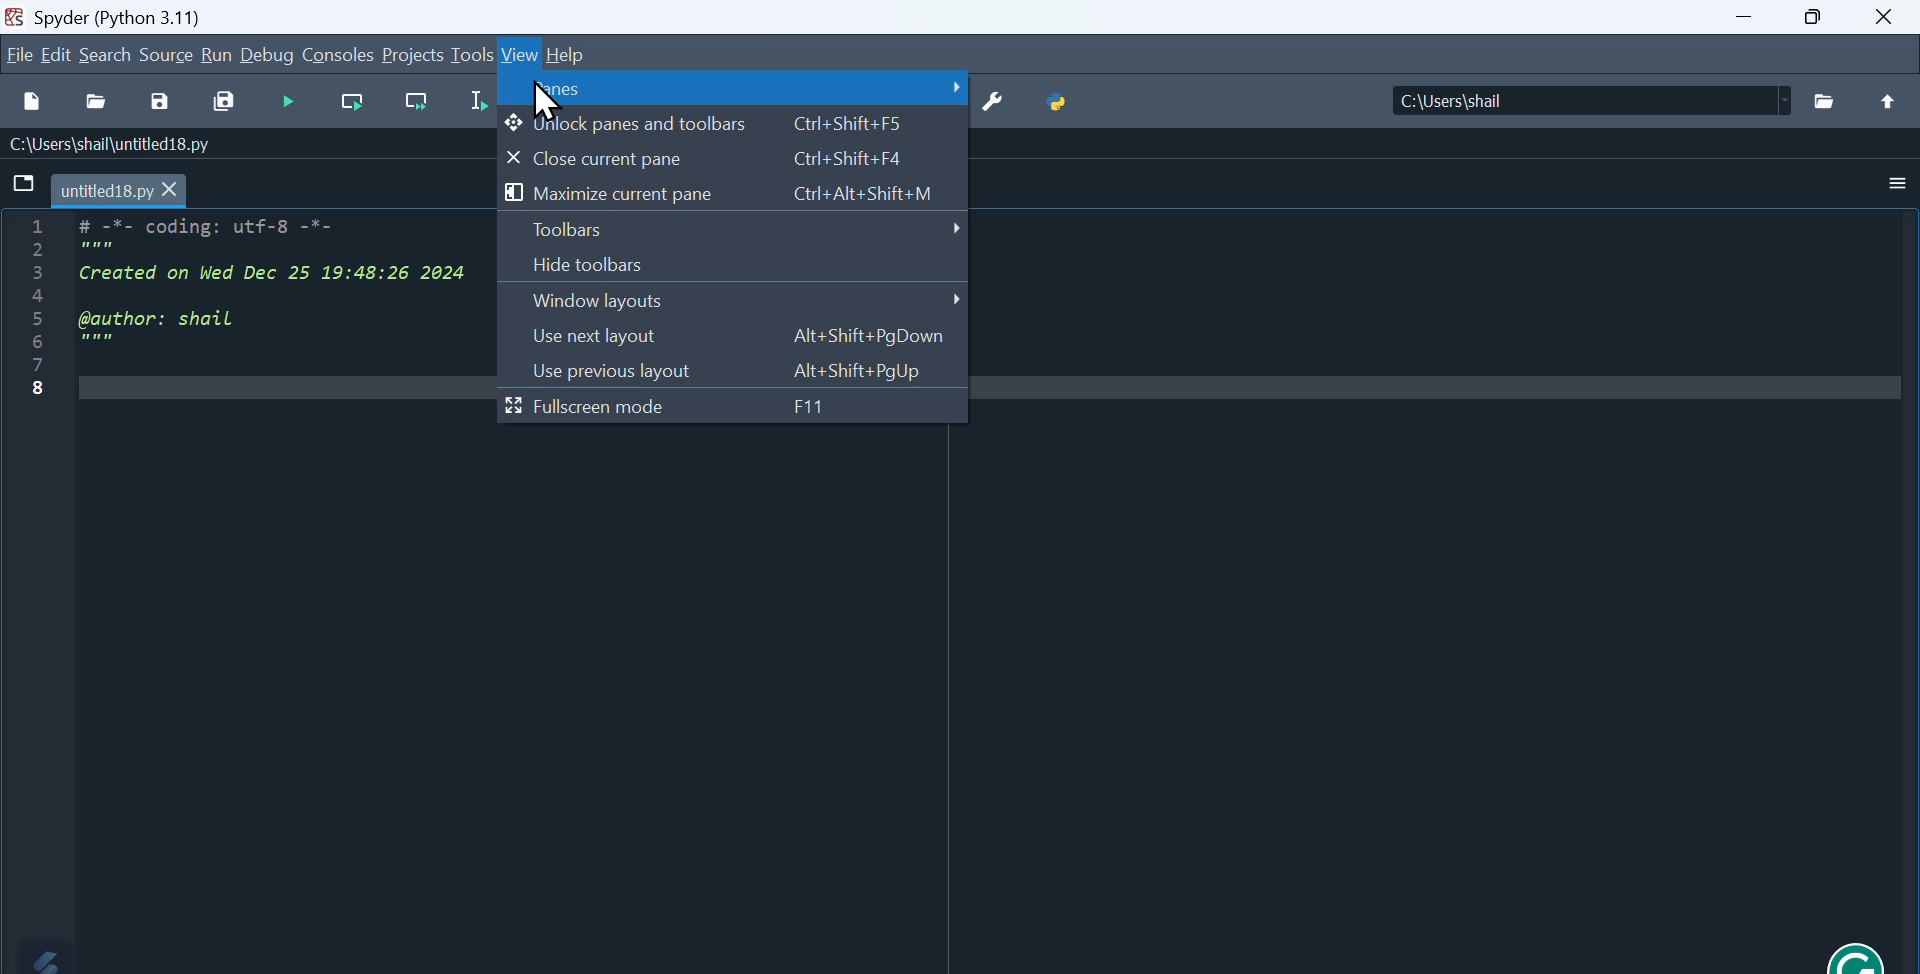 Image resolution: width=1920 pixels, height=974 pixels. I want to click on Unlock toolbars, so click(720, 124).